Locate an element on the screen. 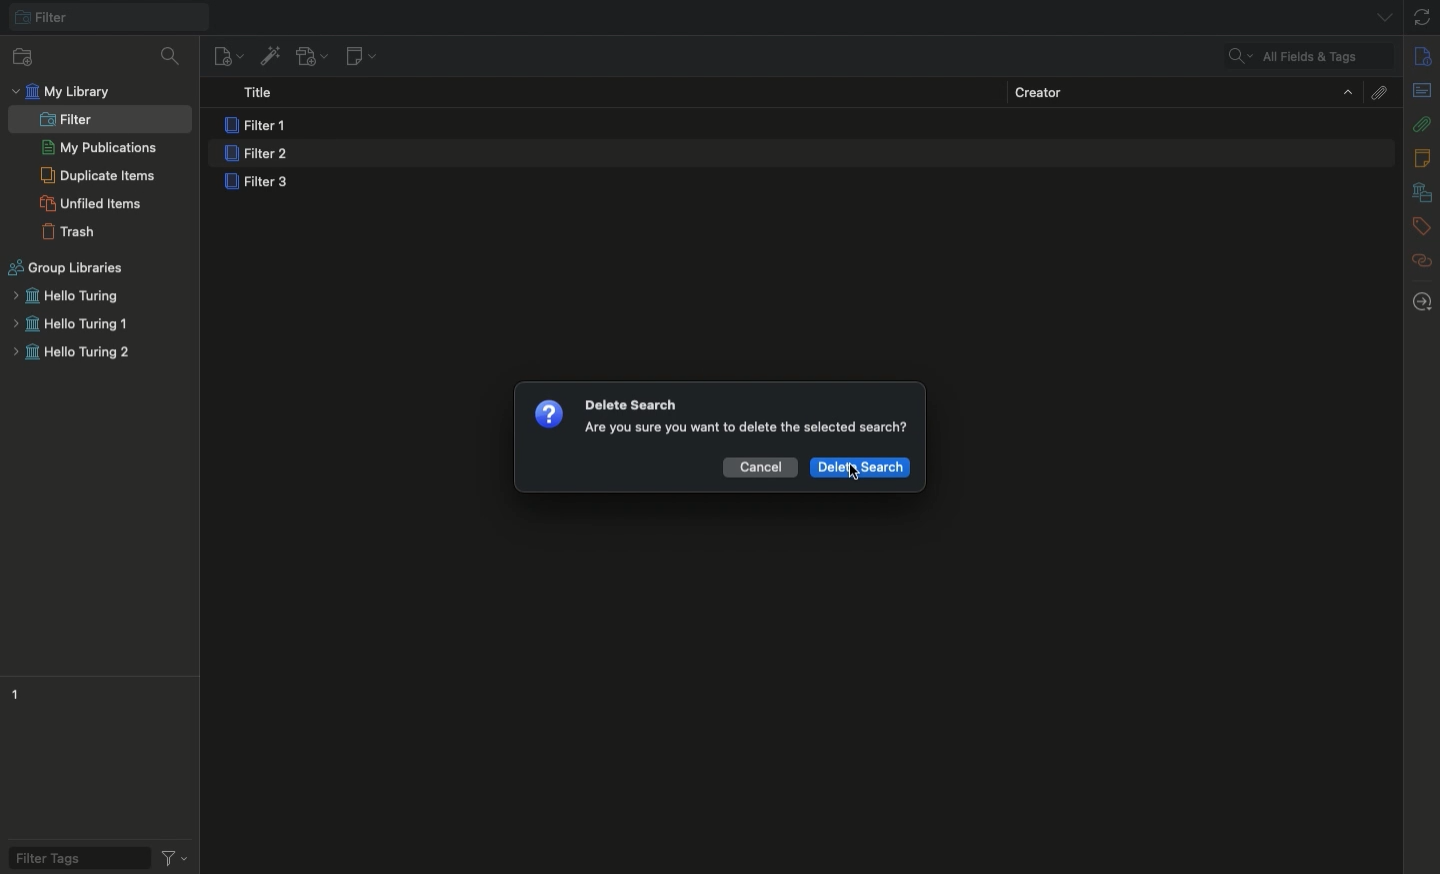  List all tabs is located at coordinates (1377, 16).